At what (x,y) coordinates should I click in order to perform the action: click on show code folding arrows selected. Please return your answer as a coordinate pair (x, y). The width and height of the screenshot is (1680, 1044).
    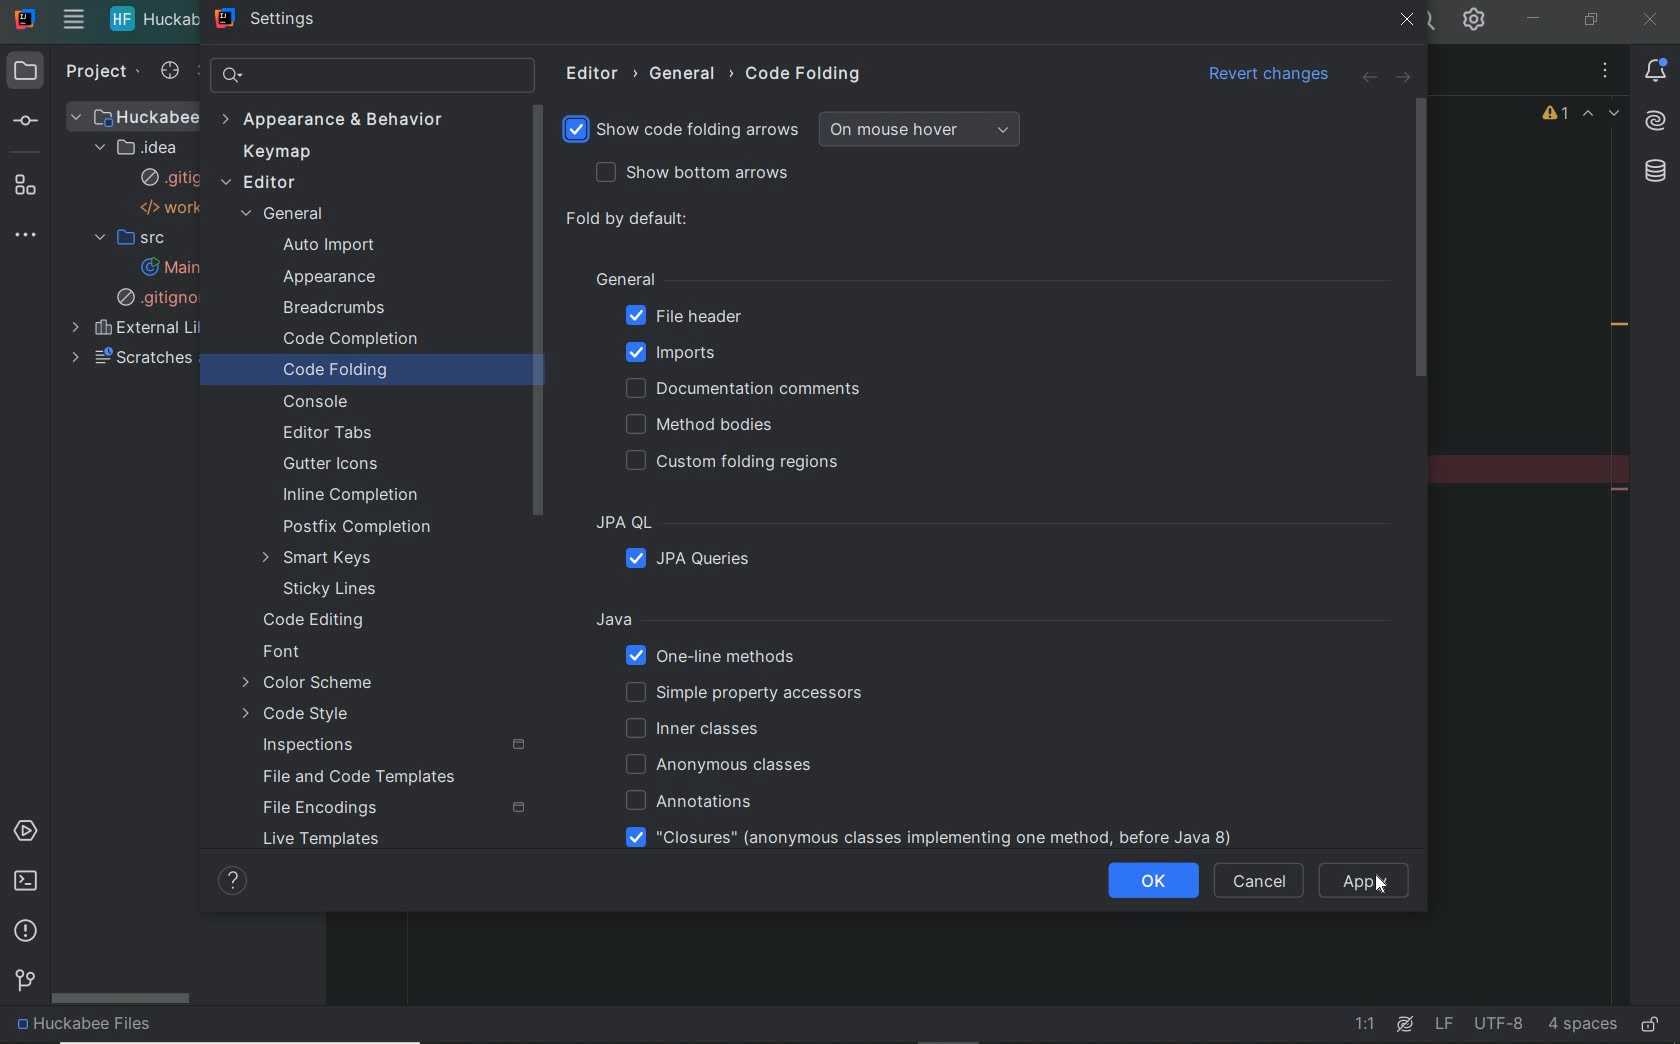
    Looking at the image, I should click on (682, 132).